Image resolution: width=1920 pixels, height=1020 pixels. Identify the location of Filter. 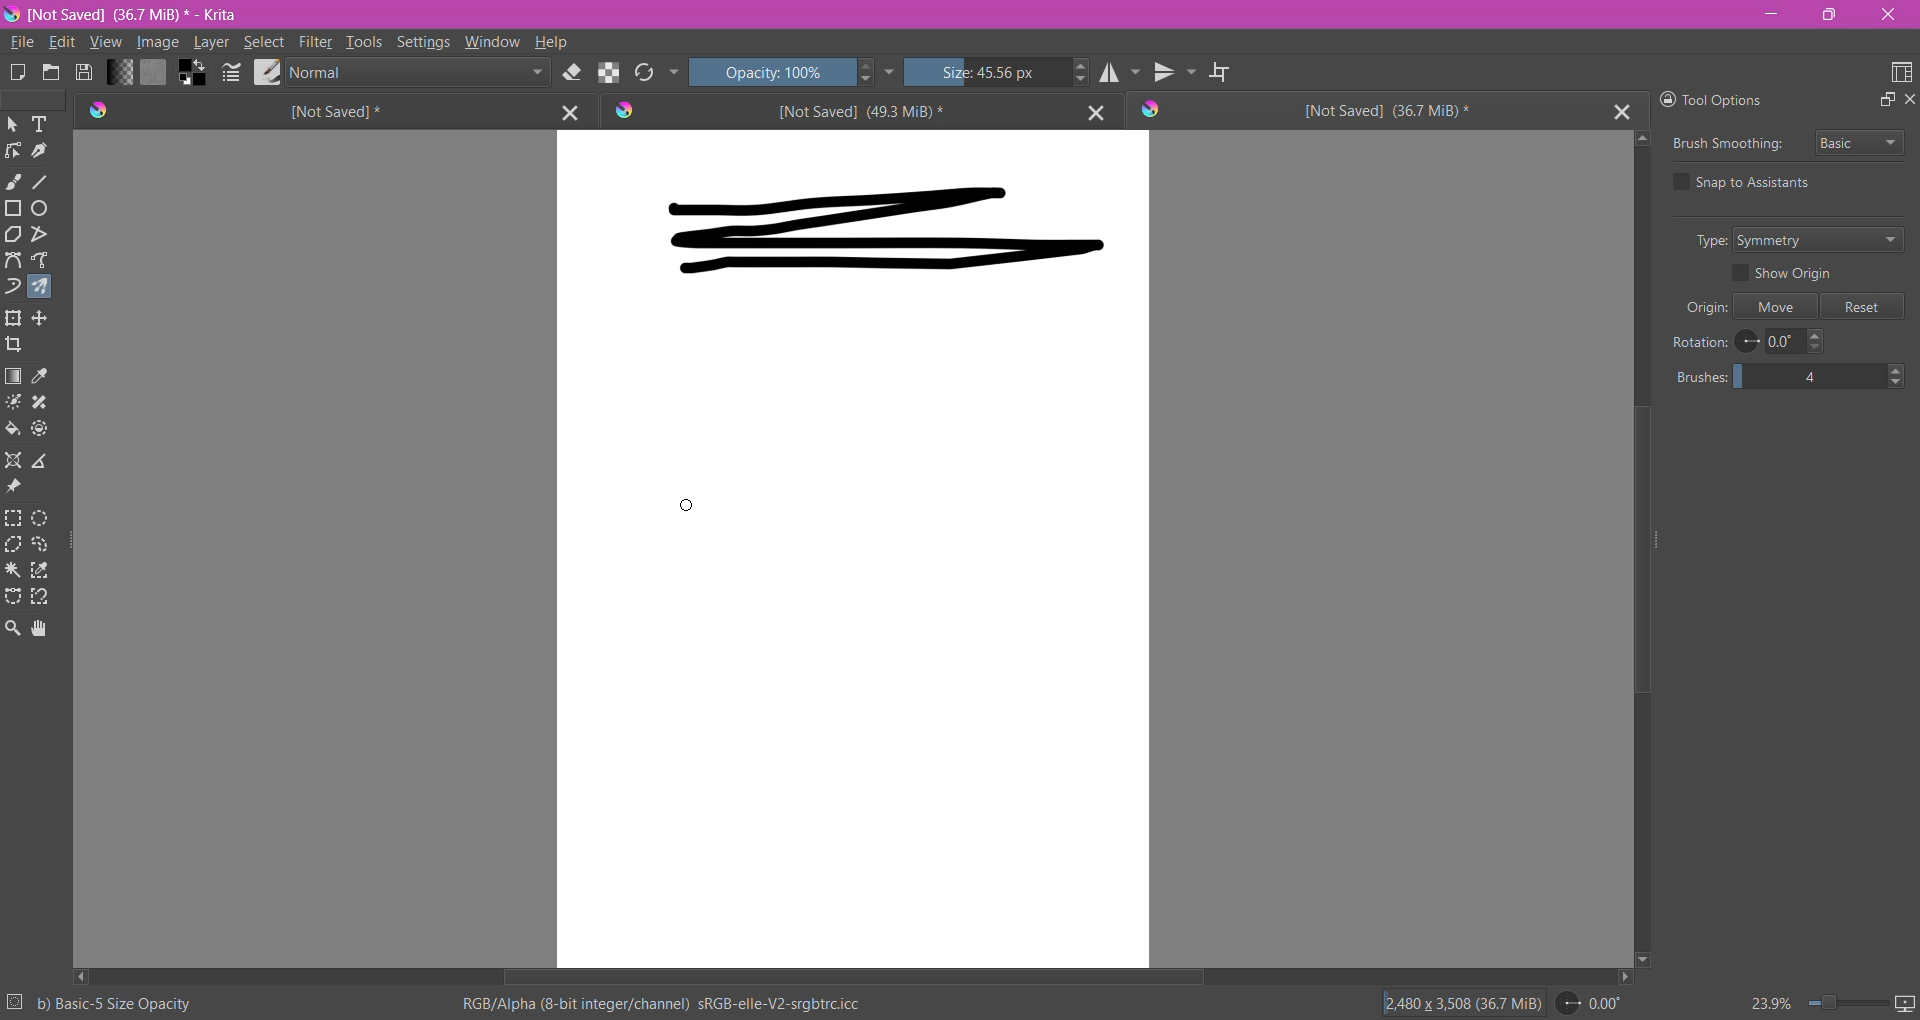
(315, 42).